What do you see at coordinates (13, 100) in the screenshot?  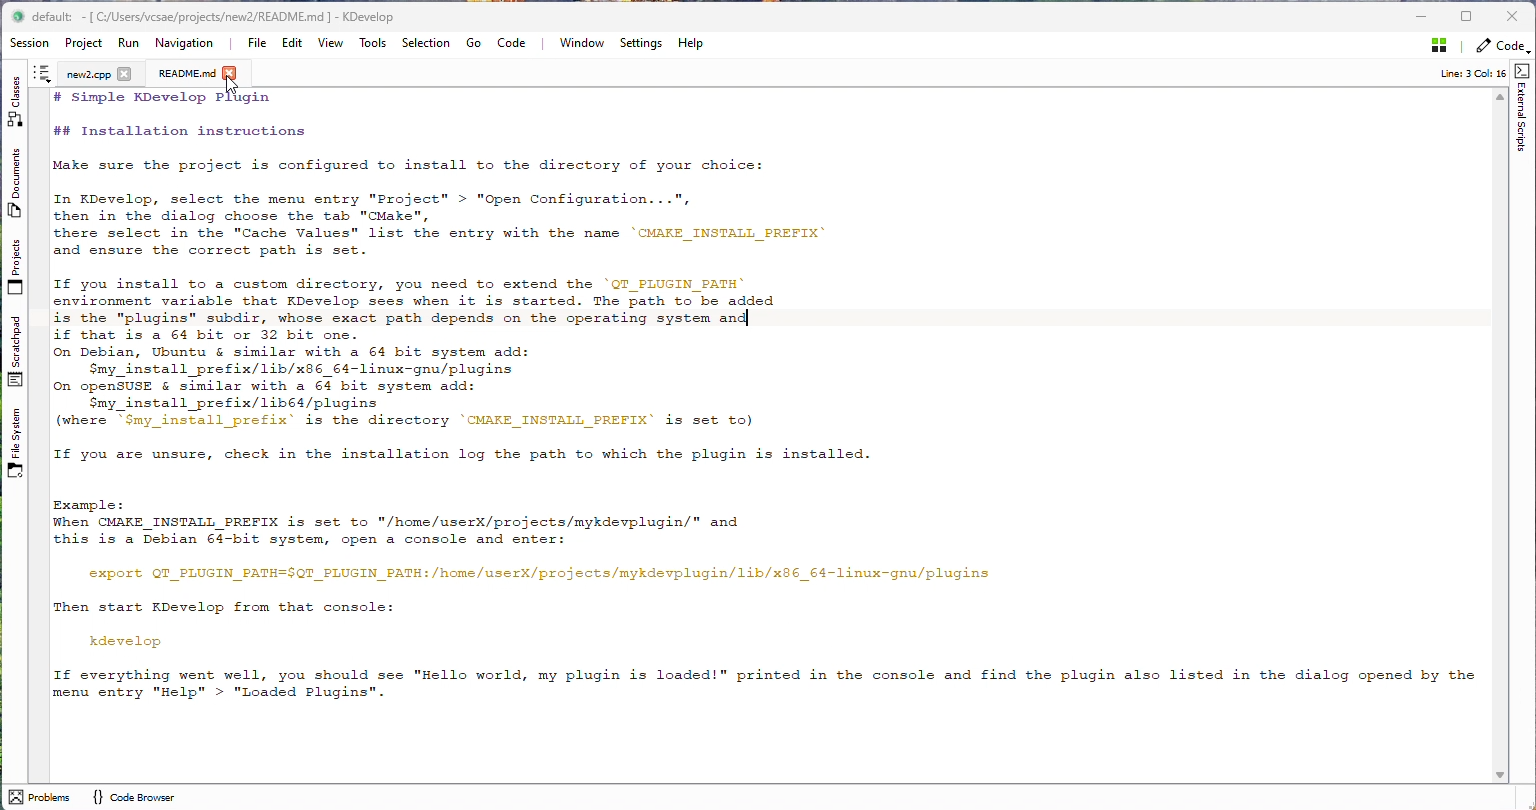 I see `Class` at bounding box center [13, 100].